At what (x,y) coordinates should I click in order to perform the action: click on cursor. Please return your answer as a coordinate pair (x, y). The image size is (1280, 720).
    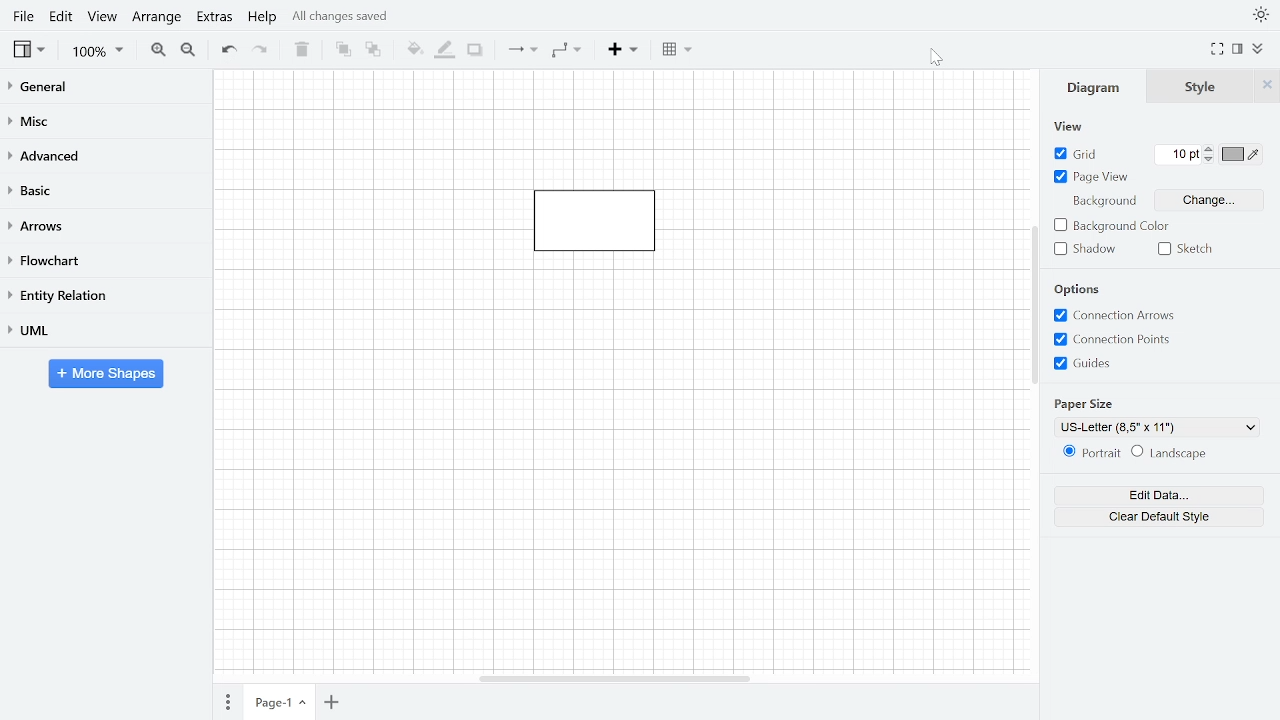
    Looking at the image, I should click on (939, 58).